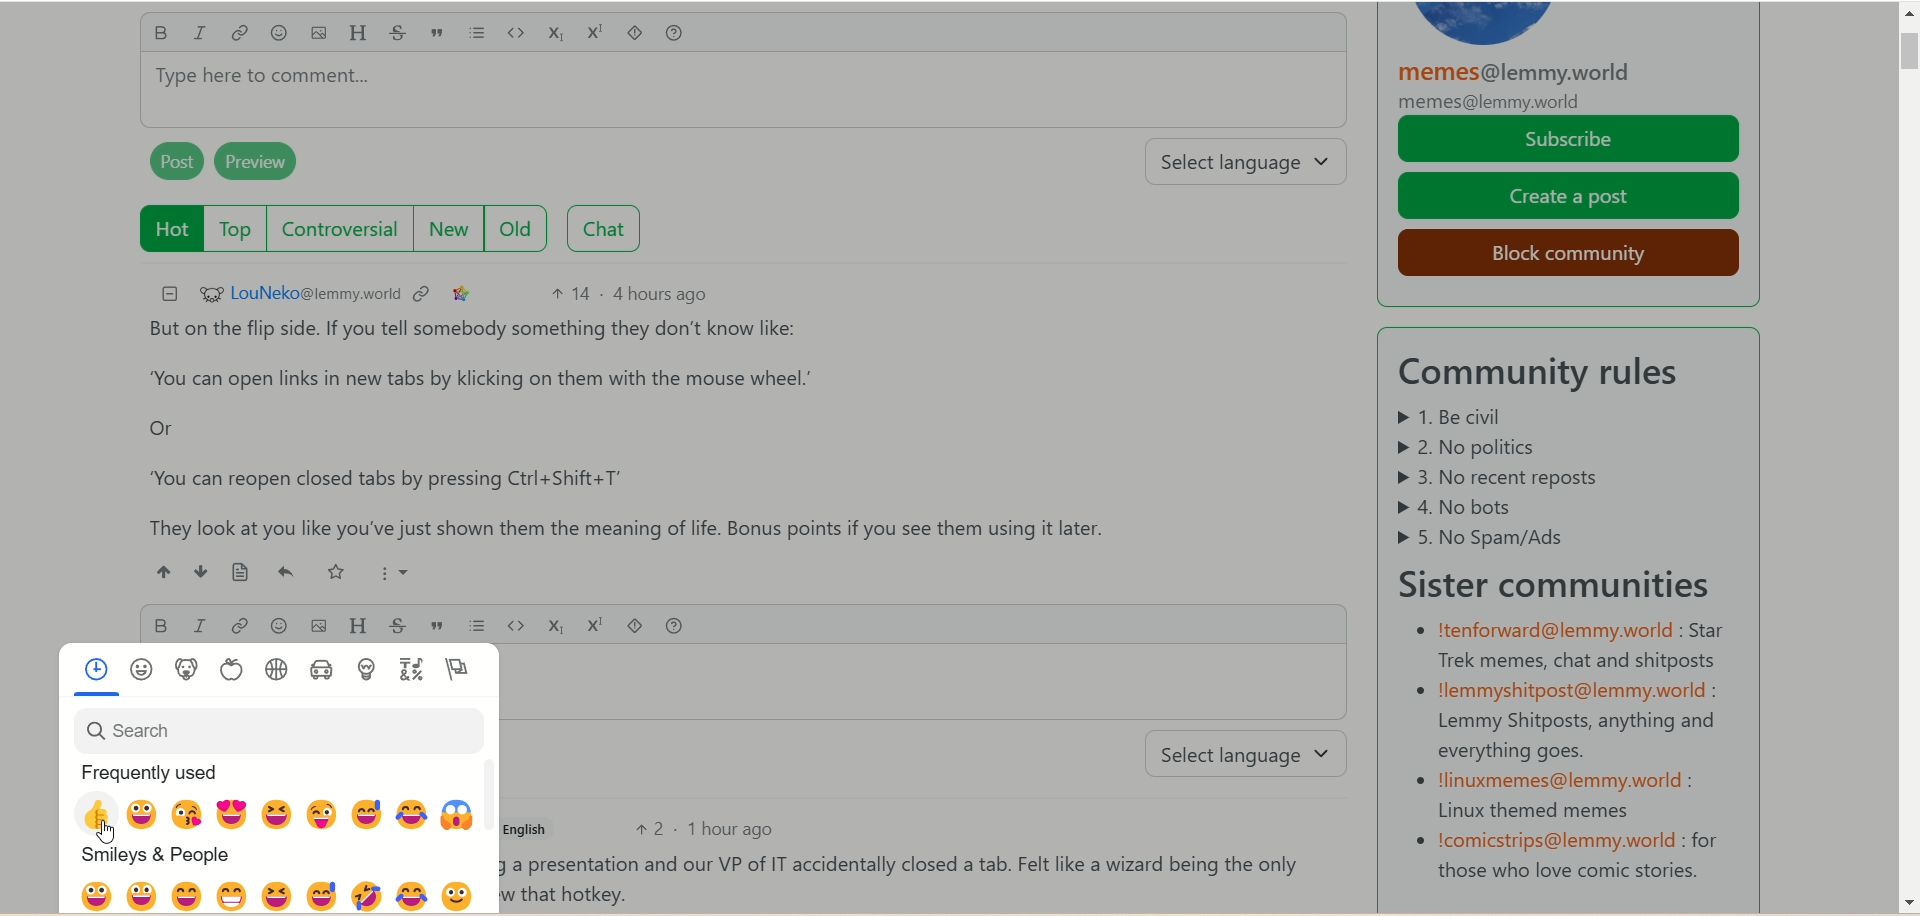 The image size is (1920, 916). Describe the element at coordinates (1906, 902) in the screenshot. I see `Scroll bar down` at that location.